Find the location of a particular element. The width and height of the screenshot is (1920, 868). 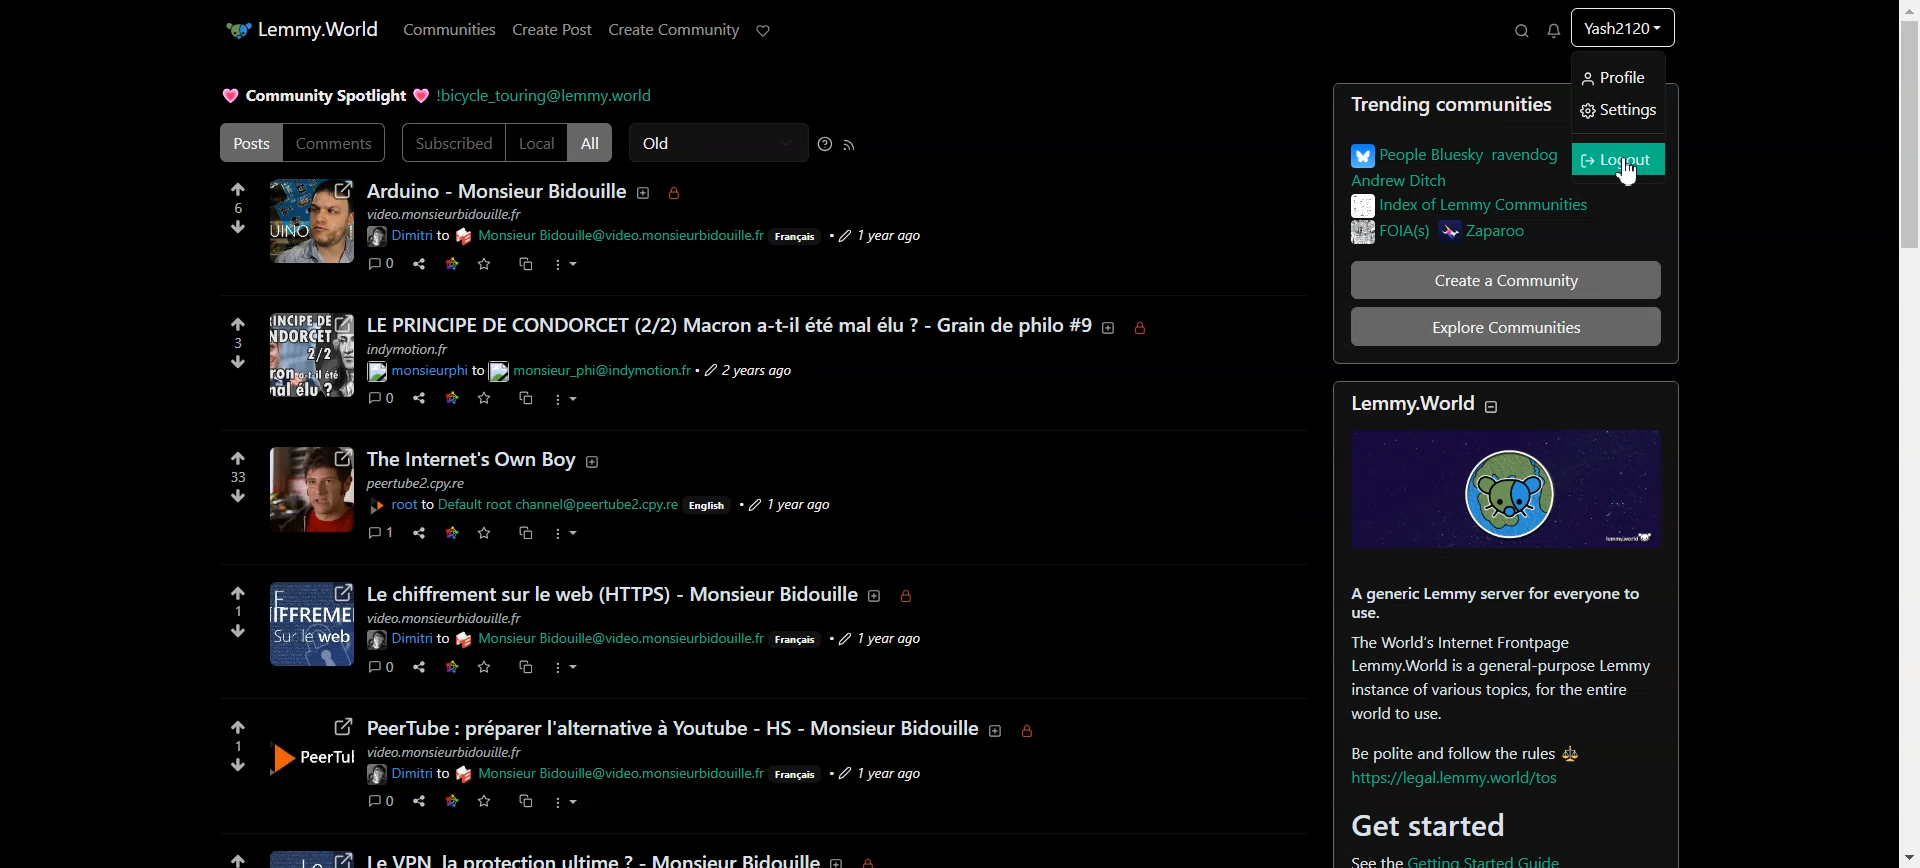

share is located at coordinates (418, 401).